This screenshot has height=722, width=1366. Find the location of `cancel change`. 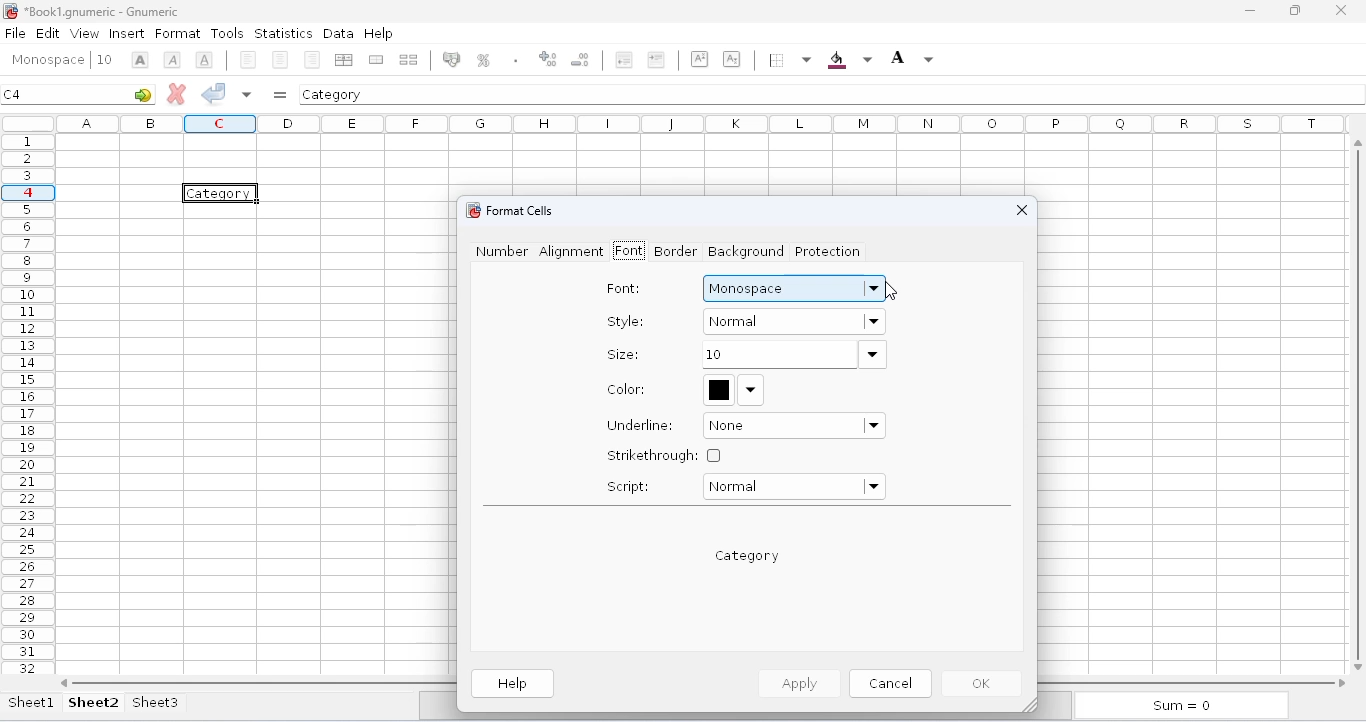

cancel change is located at coordinates (177, 93).